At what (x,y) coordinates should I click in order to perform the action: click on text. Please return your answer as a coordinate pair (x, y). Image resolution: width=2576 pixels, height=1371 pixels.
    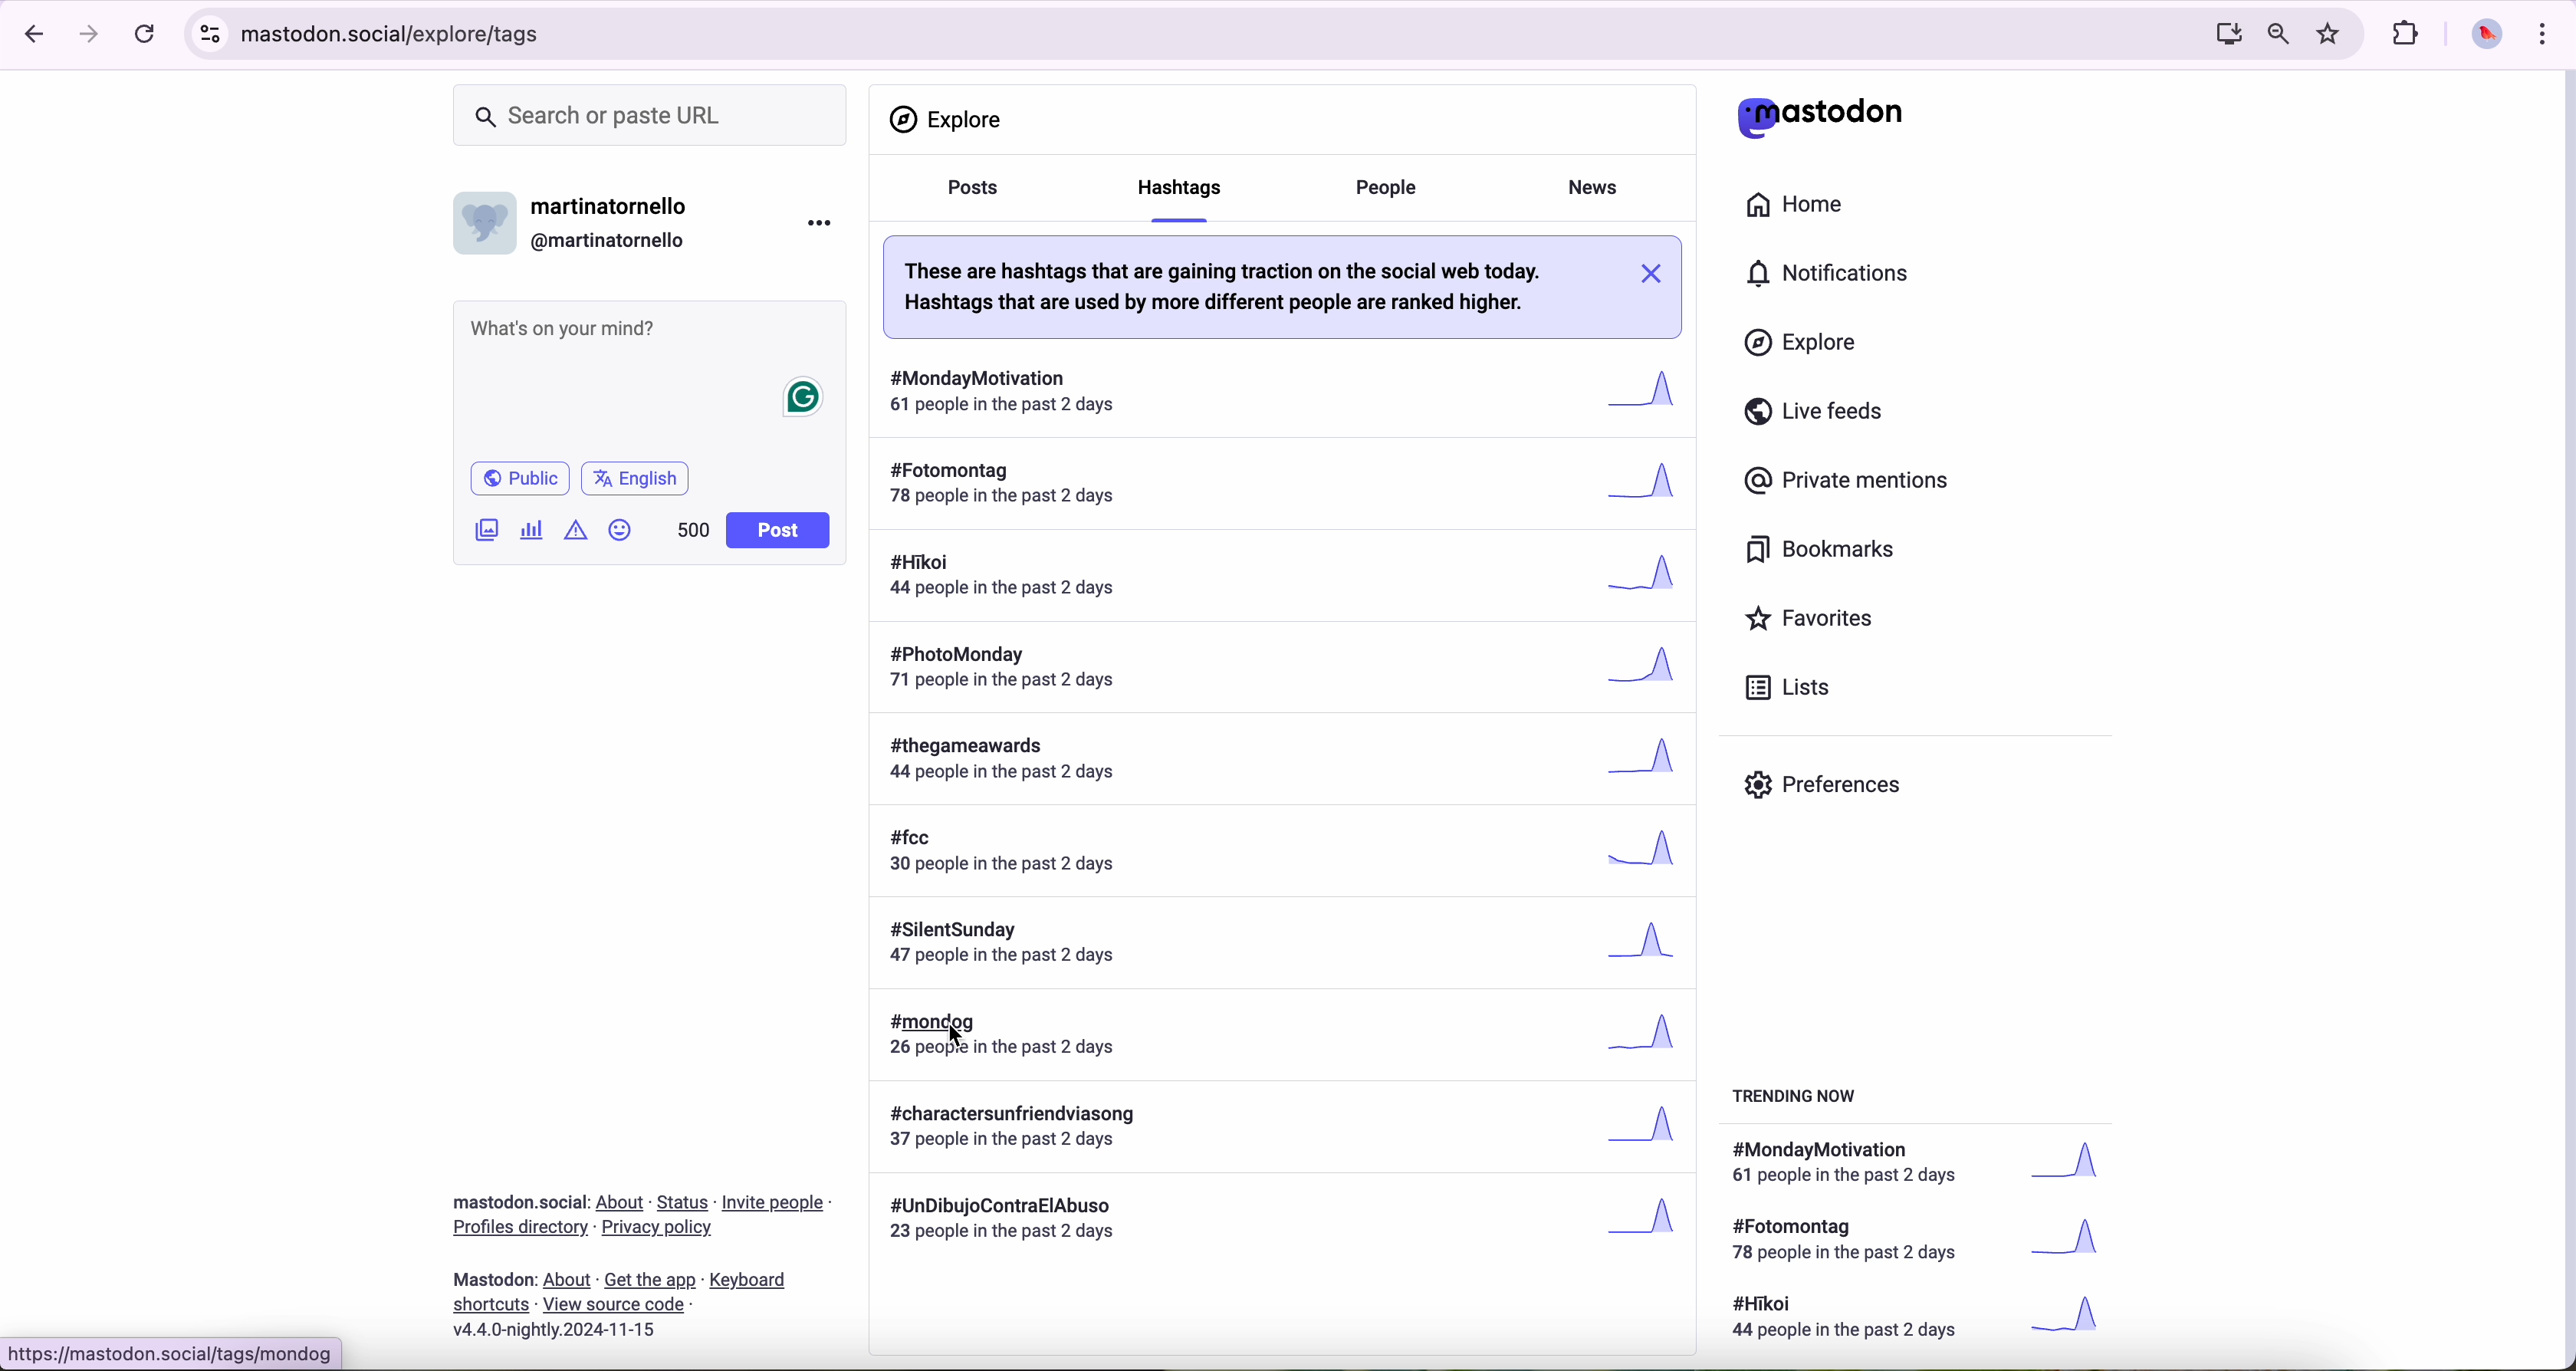
    Looking at the image, I should click on (1855, 1320).